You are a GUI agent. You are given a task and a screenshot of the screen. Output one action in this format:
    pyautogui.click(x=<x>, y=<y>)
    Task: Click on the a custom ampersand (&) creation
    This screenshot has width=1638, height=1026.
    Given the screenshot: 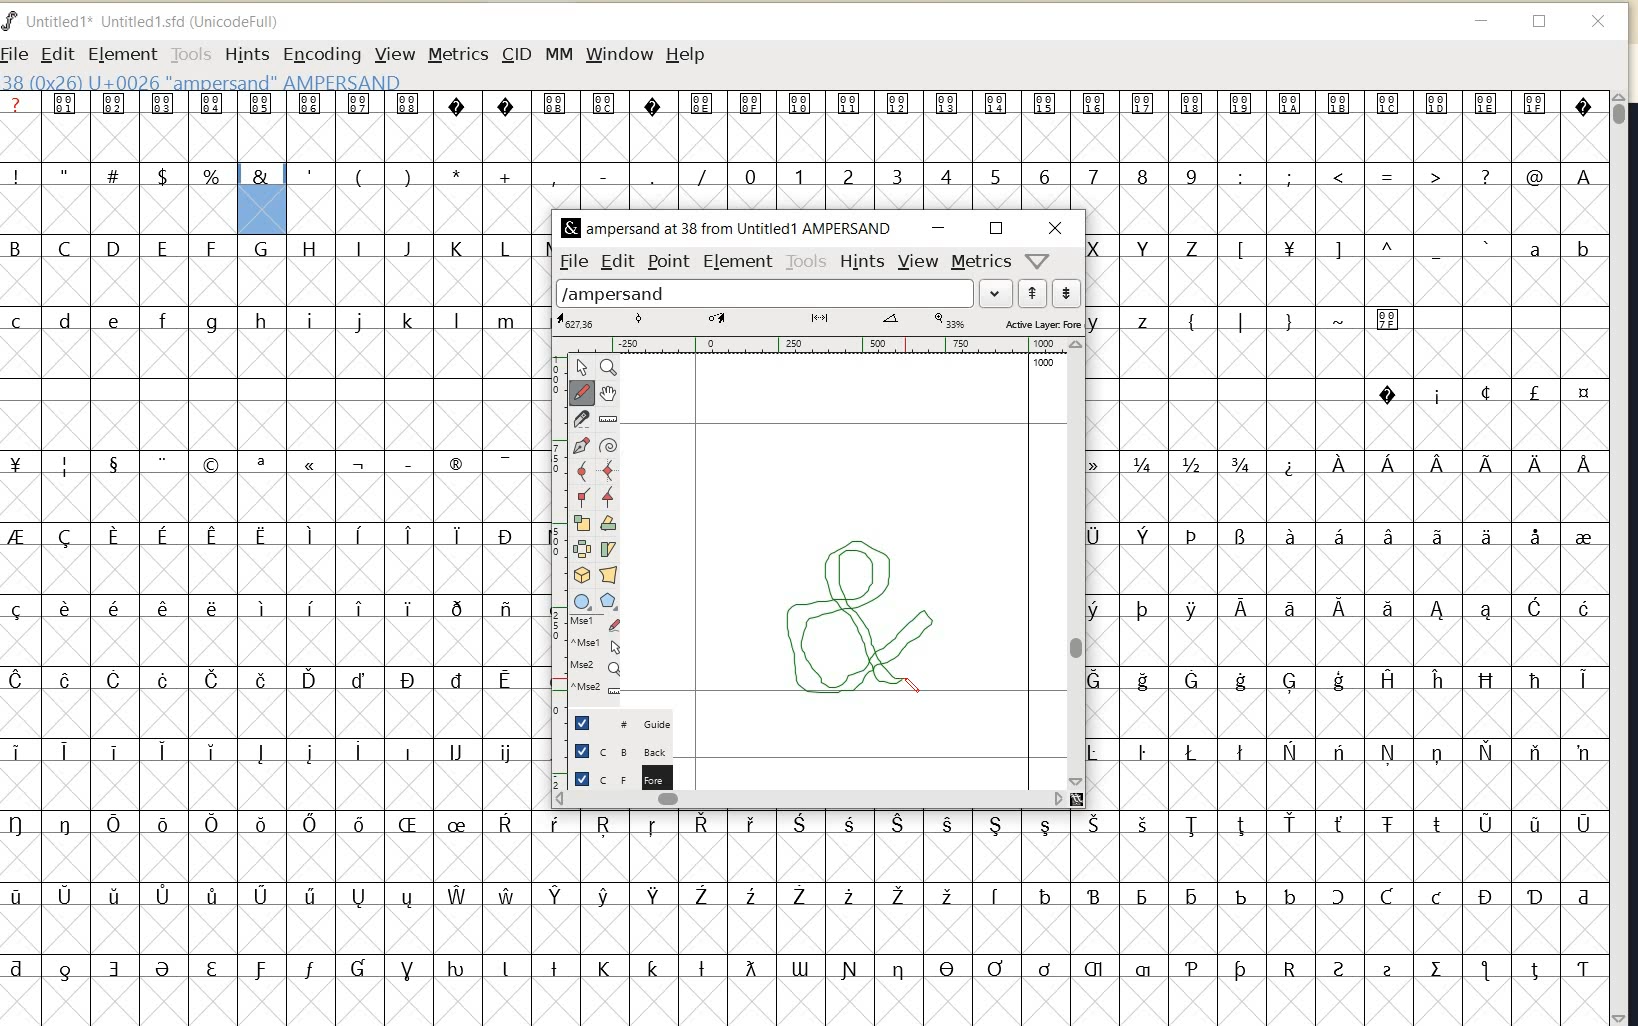 What is the action you would take?
    pyautogui.click(x=861, y=613)
    